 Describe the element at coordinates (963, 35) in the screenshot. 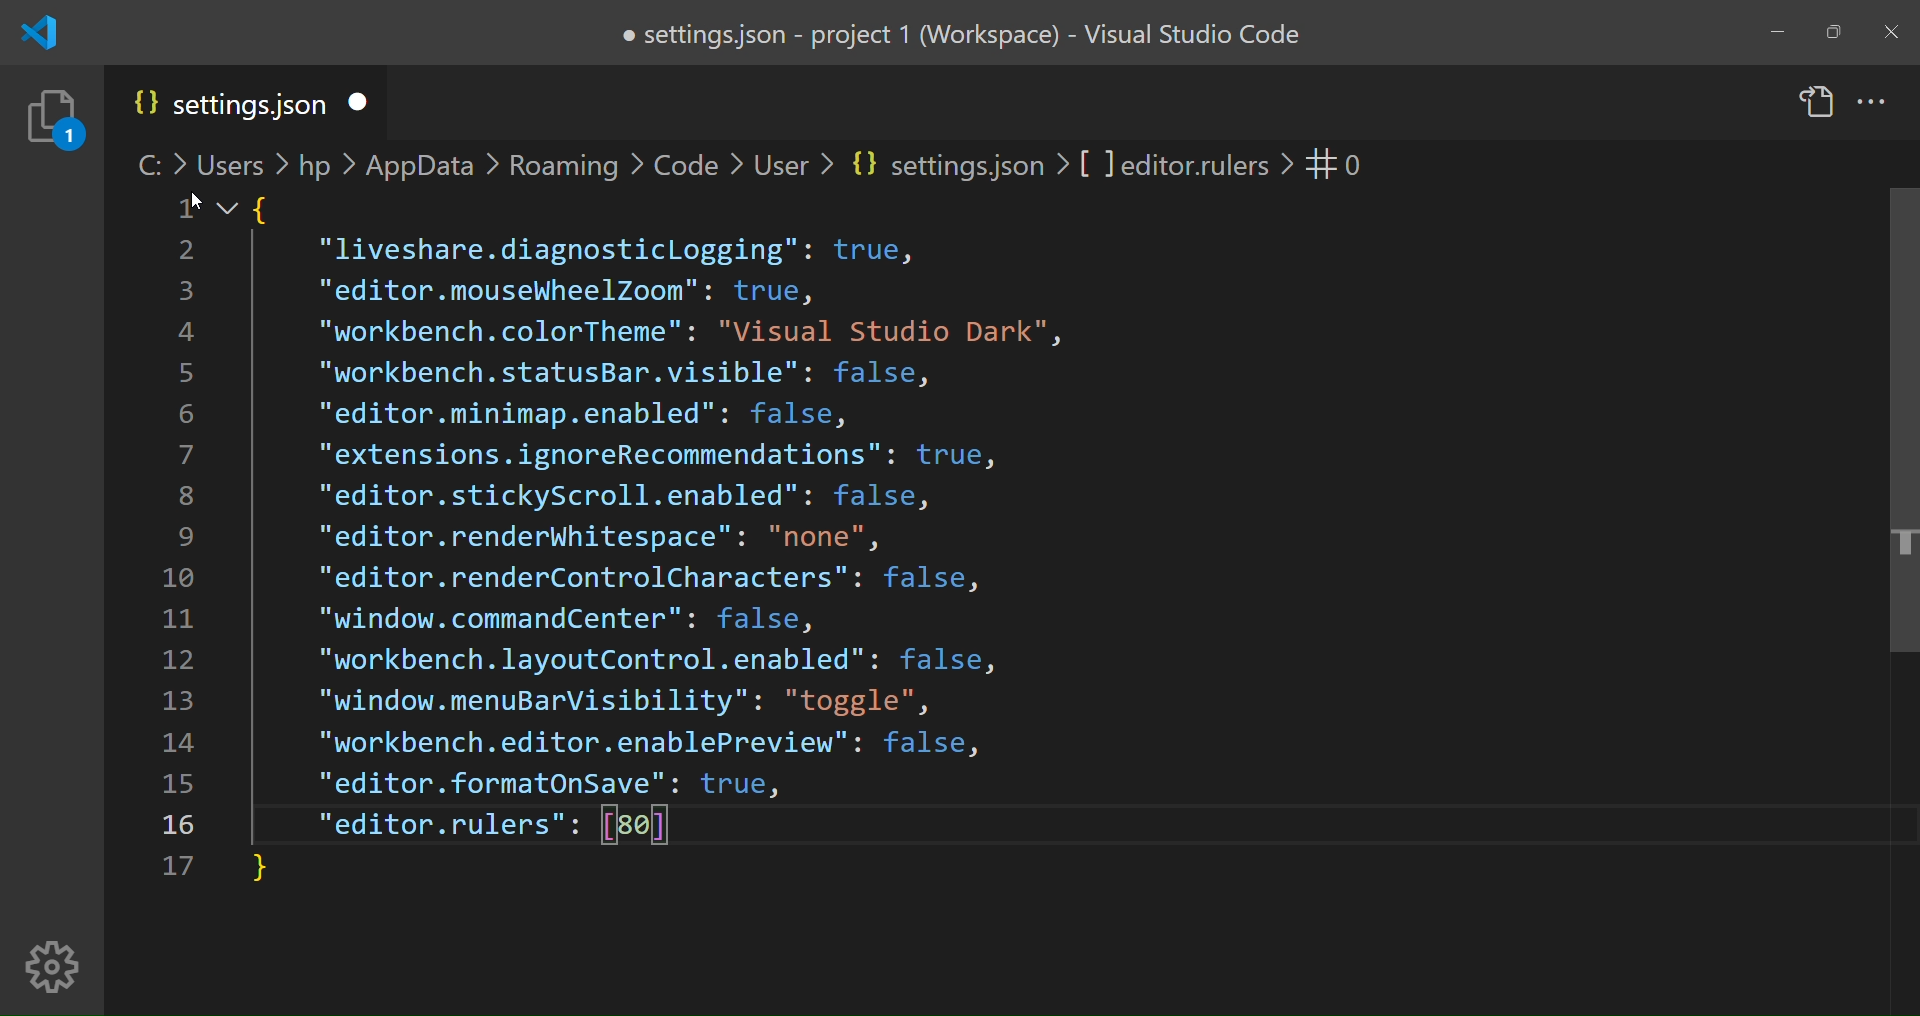

I see `title` at that location.